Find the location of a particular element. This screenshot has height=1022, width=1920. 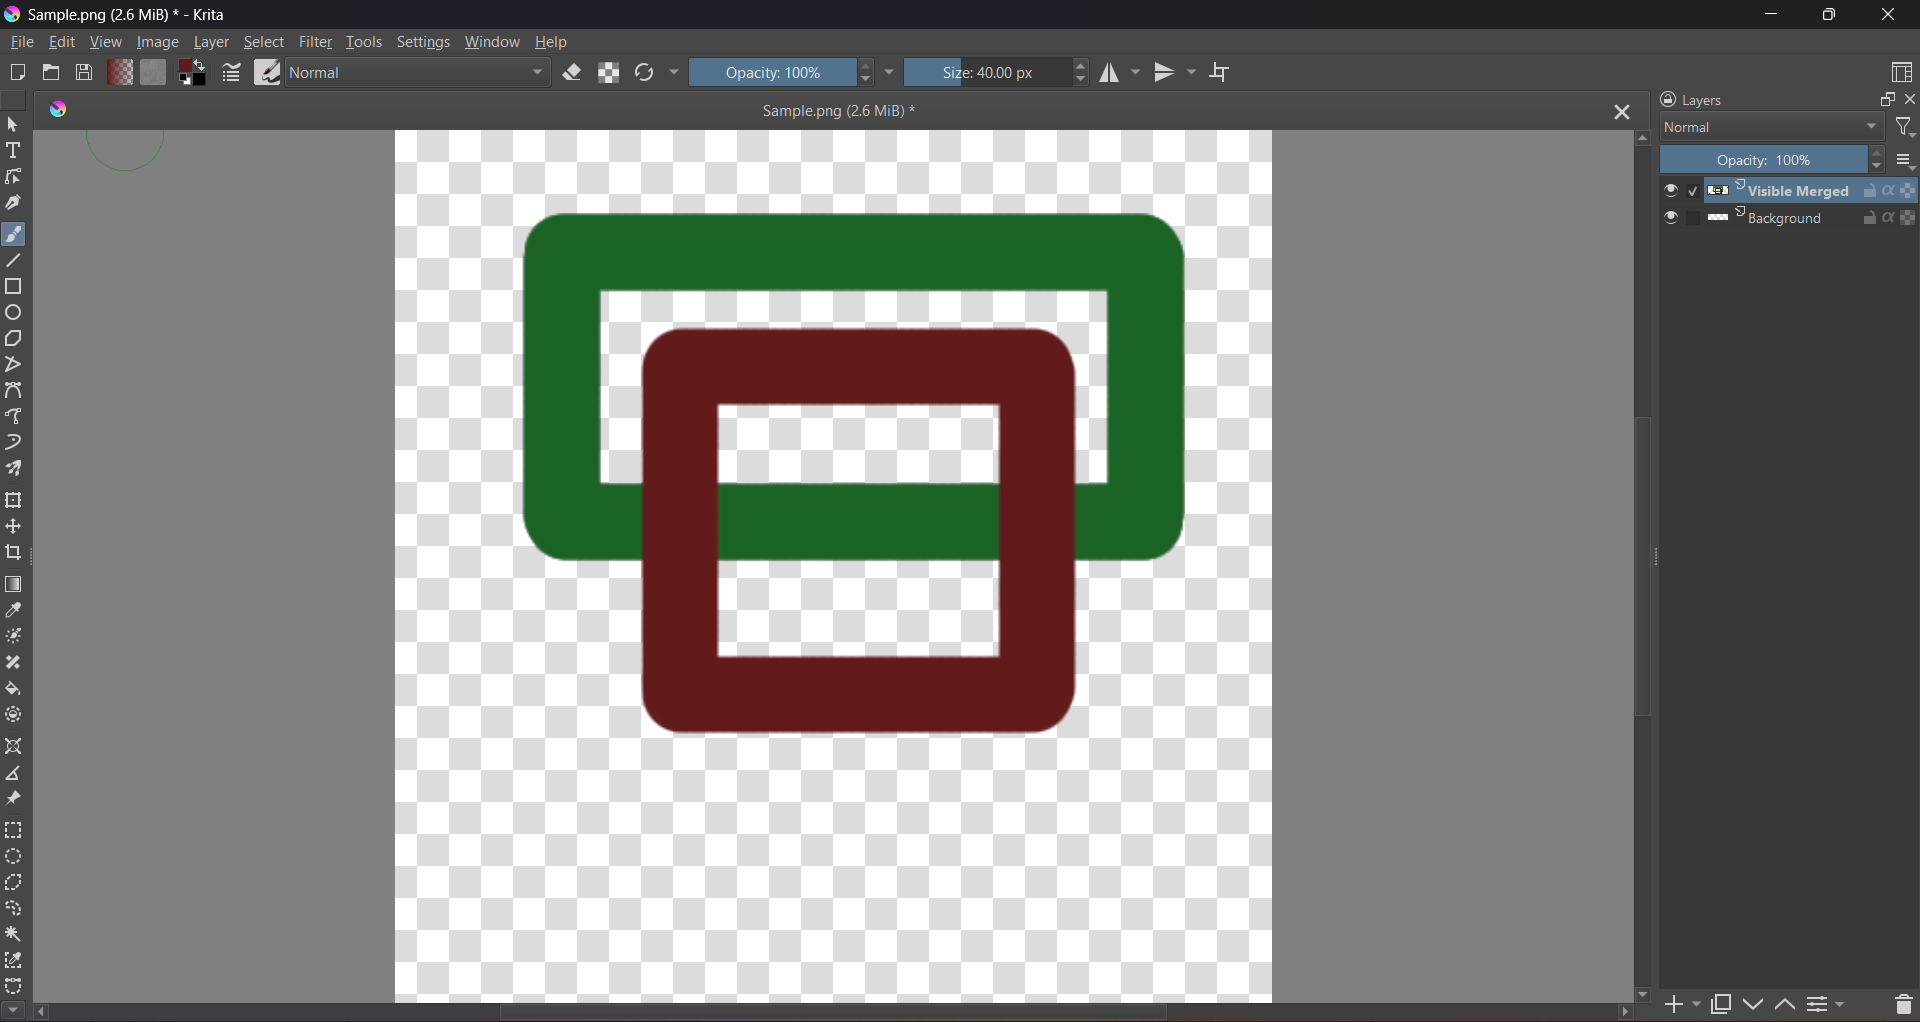

Colorize Mask is located at coordinates (18, 637).